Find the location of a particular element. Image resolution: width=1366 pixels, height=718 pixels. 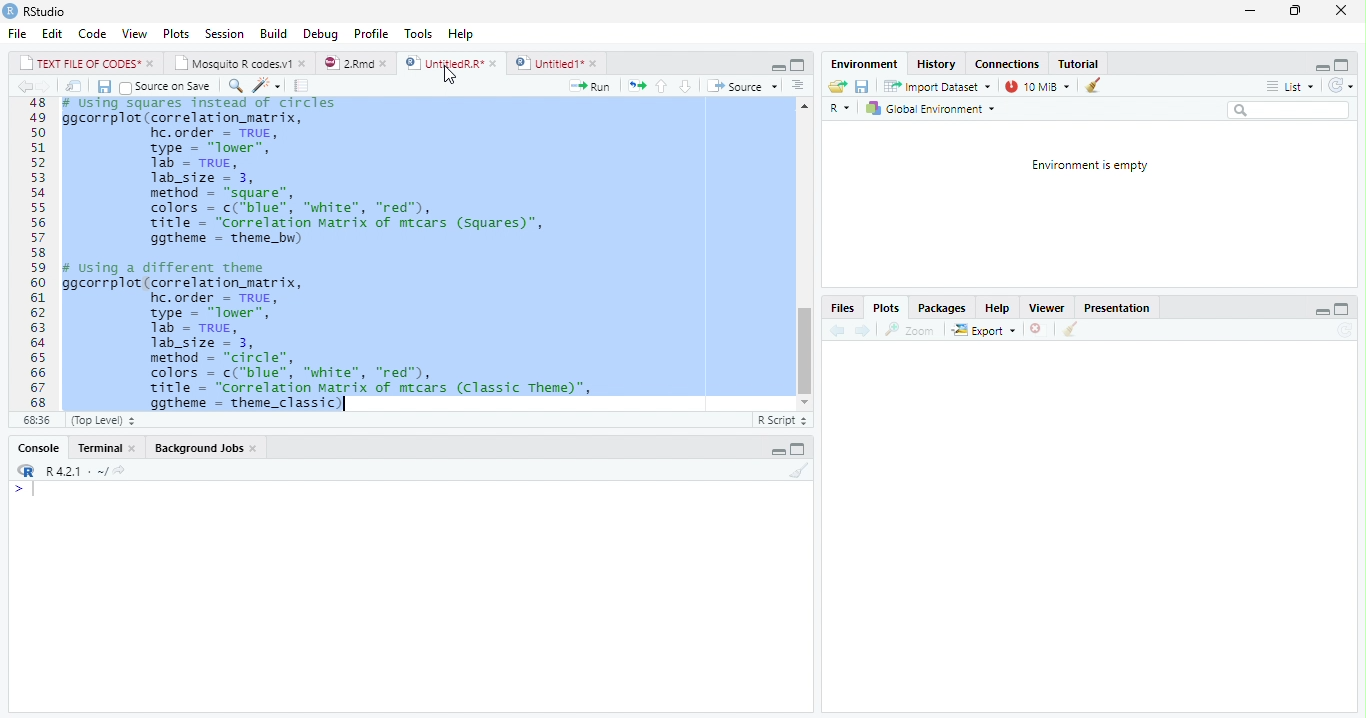

‘Console is located at coordinates (33, 450).